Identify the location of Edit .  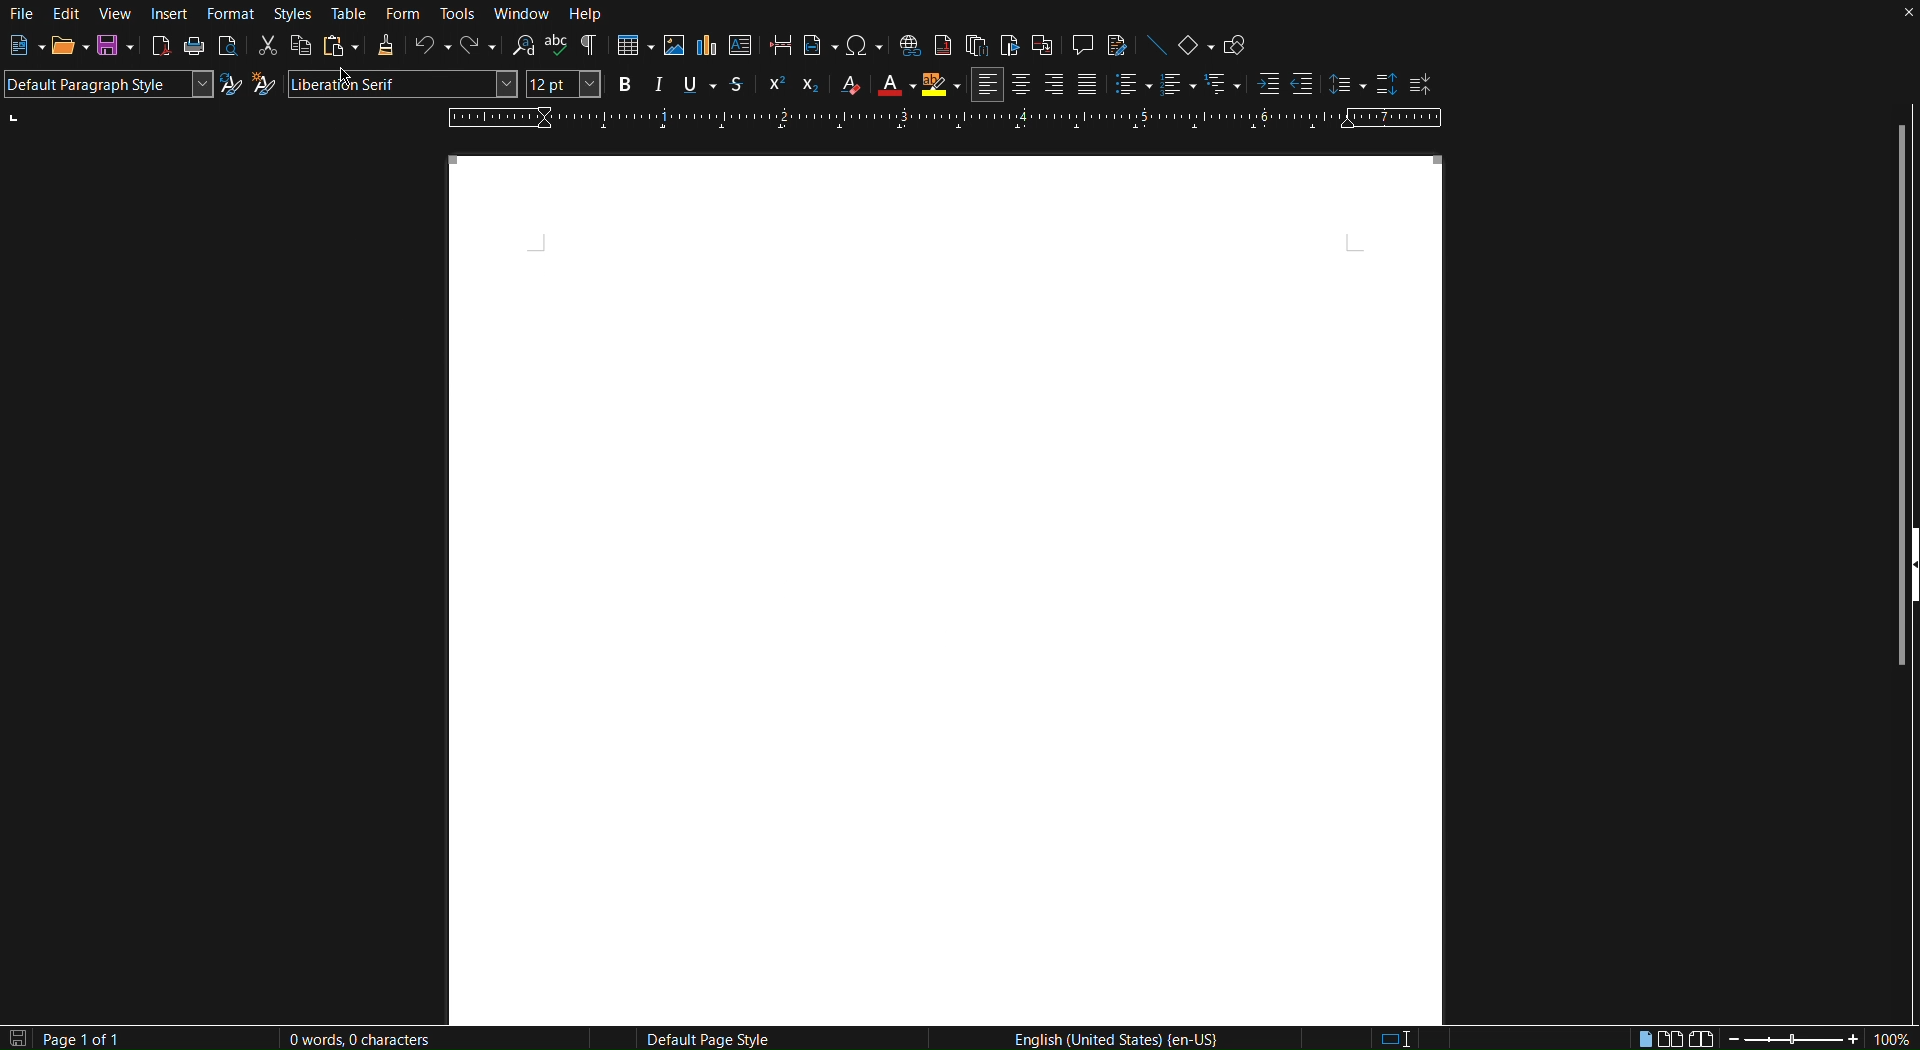
(67, 14).